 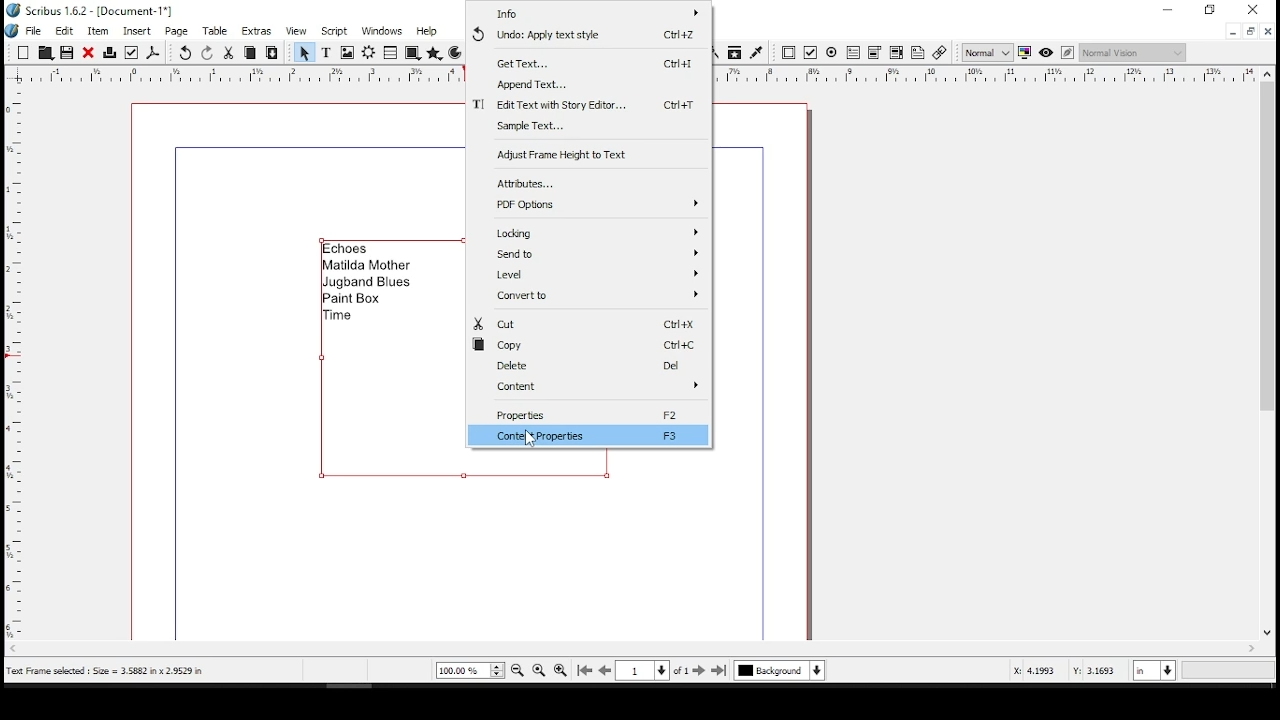 I want to click on current zoom level 100.00%, so click(x=470, y=670).